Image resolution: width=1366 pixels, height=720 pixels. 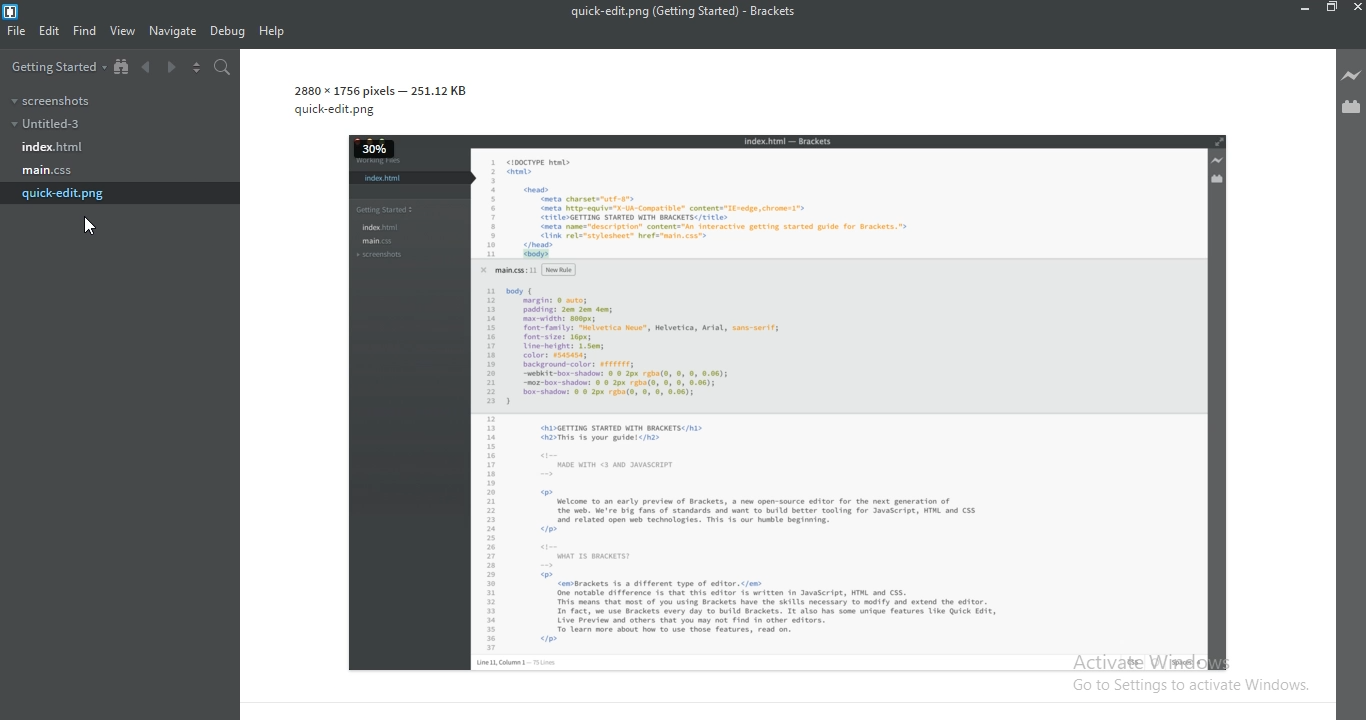 What do you see at coordinates (1304, 9) in the screenshot?
I see `restore` at bounding box center [1304, 9].